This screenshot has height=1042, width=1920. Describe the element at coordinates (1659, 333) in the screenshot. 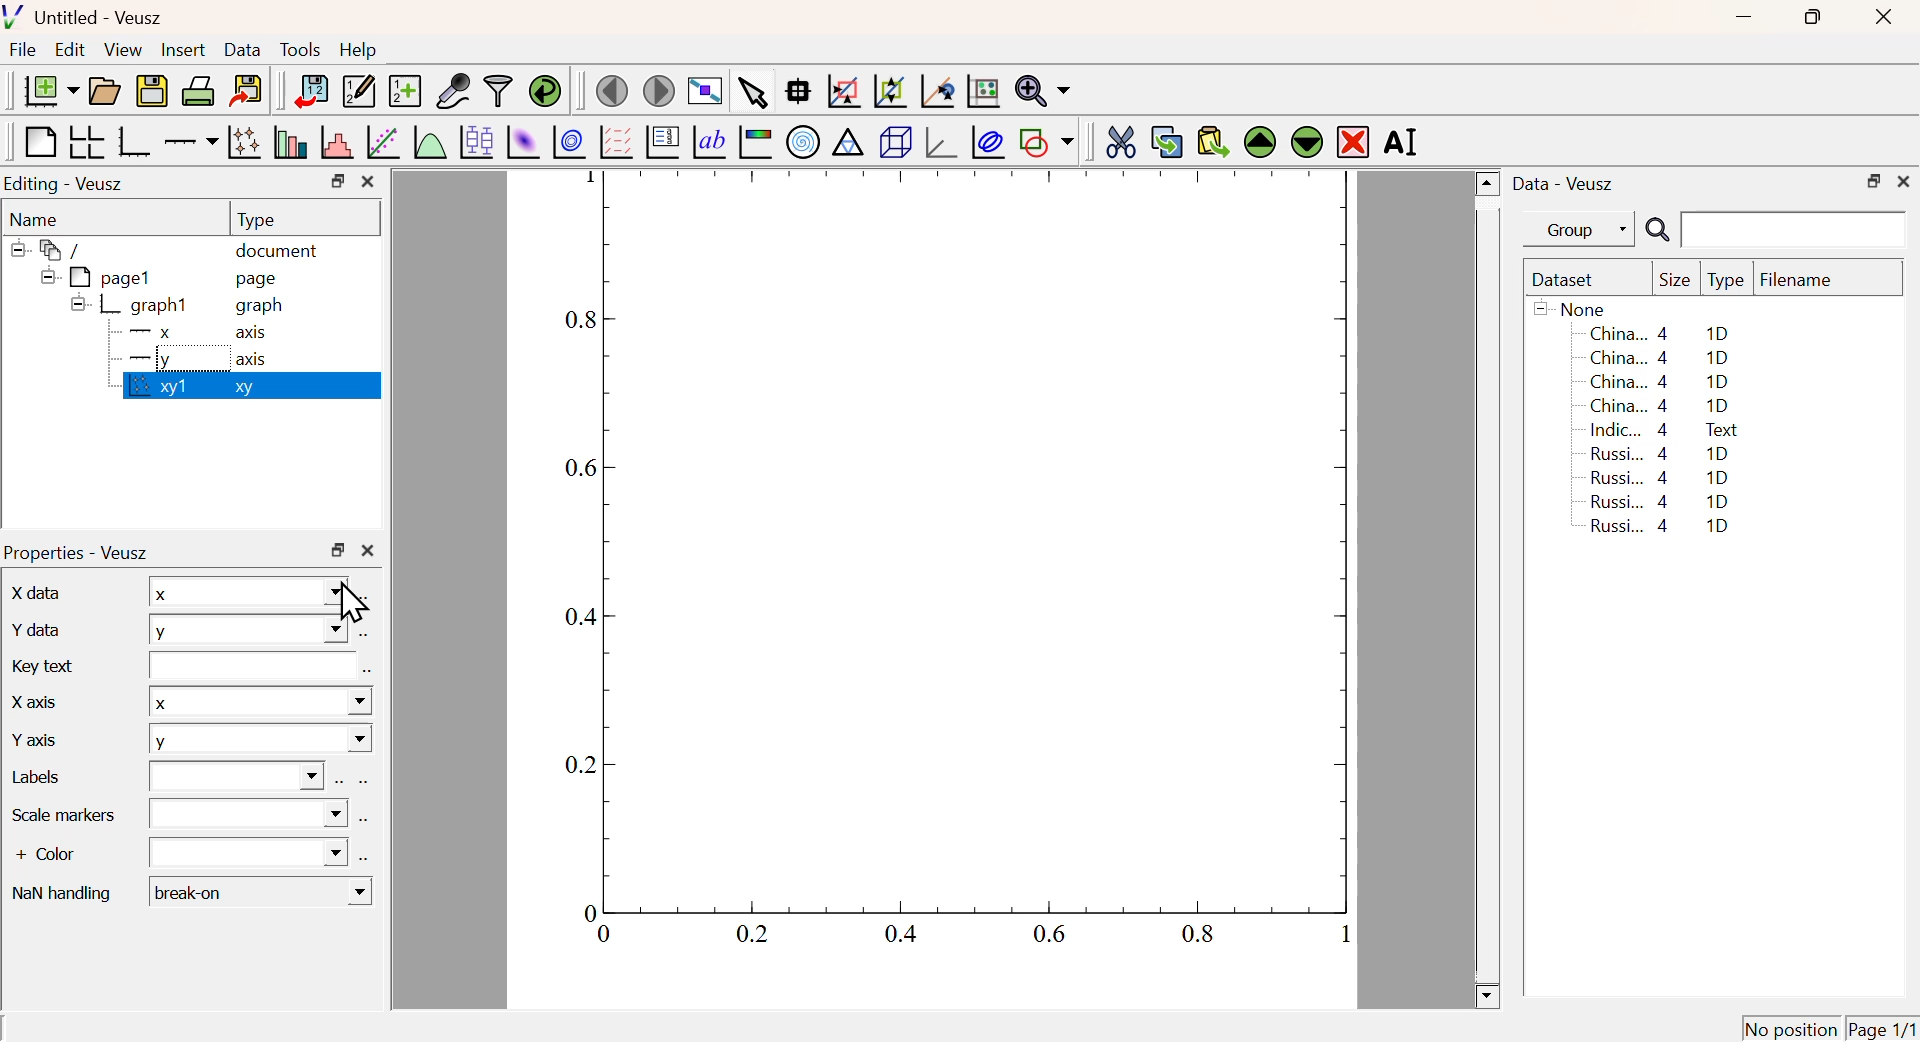

I see `China... 4 1D` at that location.